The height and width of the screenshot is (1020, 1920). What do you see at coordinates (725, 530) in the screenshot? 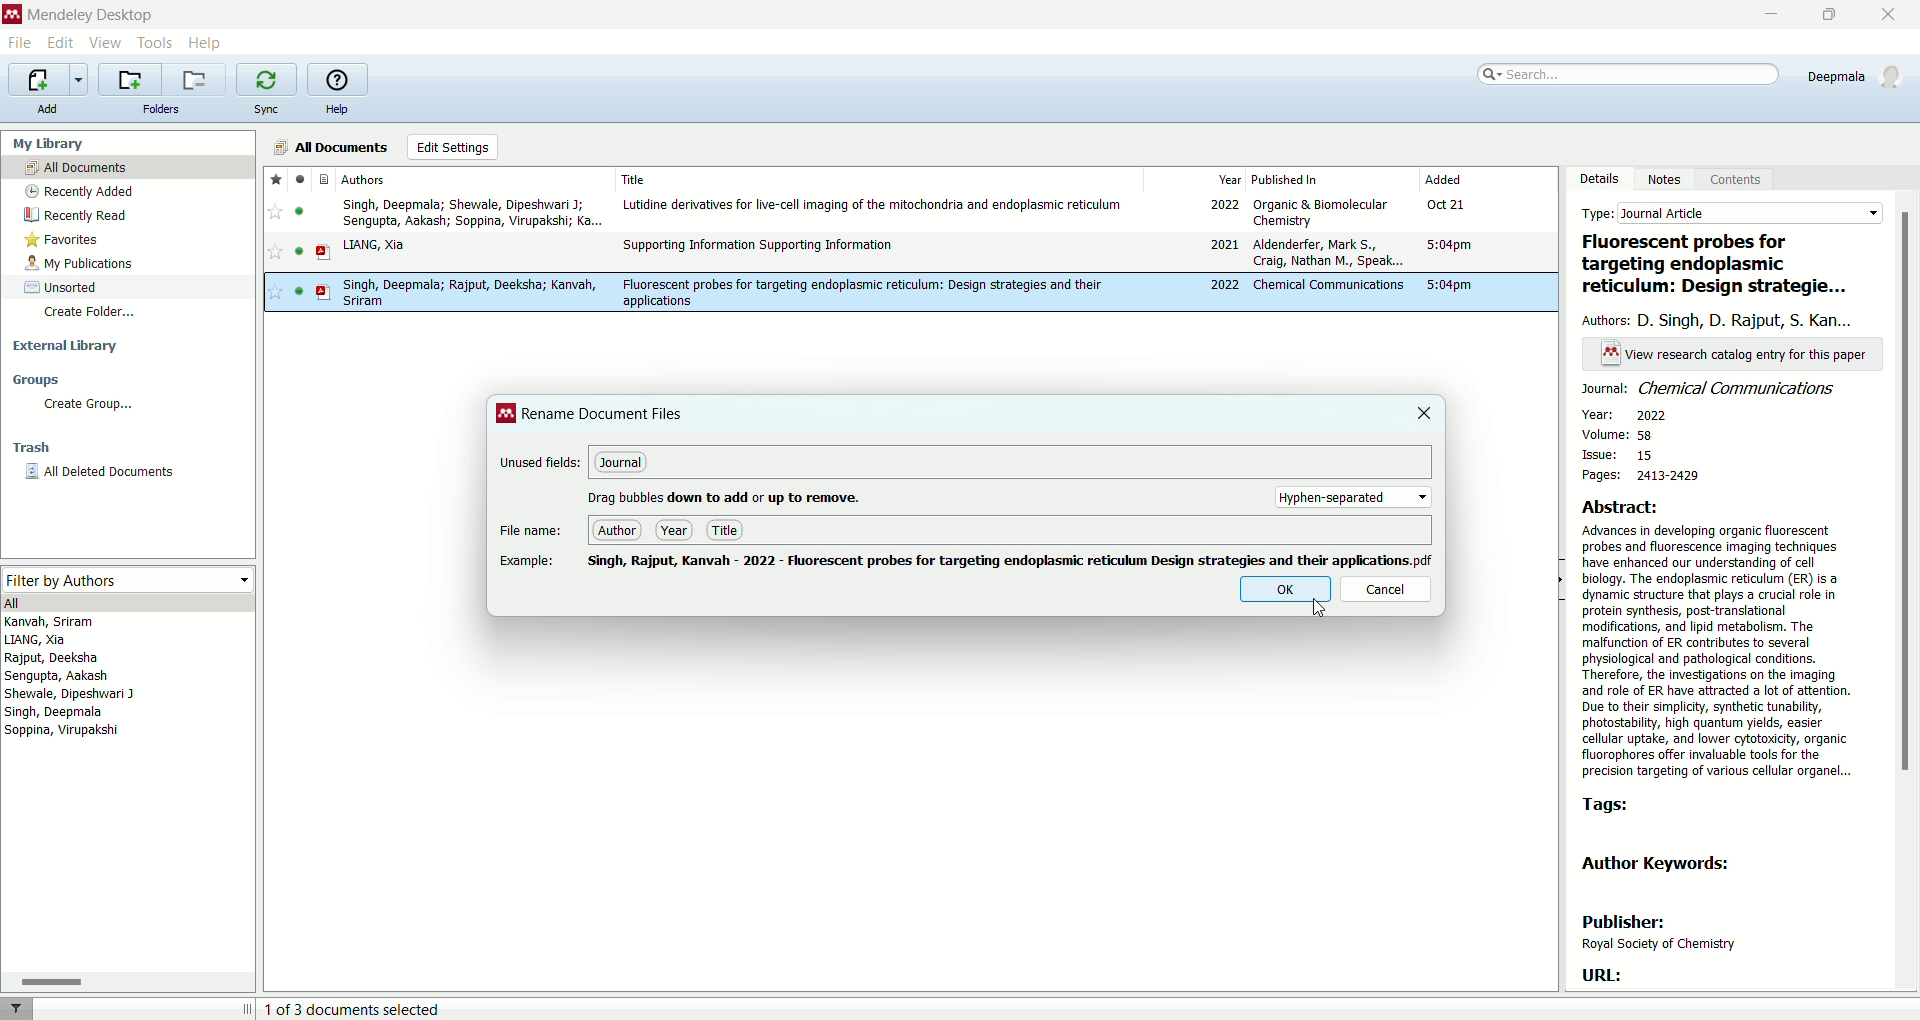
I see `title` at bounding box center [725, 530].